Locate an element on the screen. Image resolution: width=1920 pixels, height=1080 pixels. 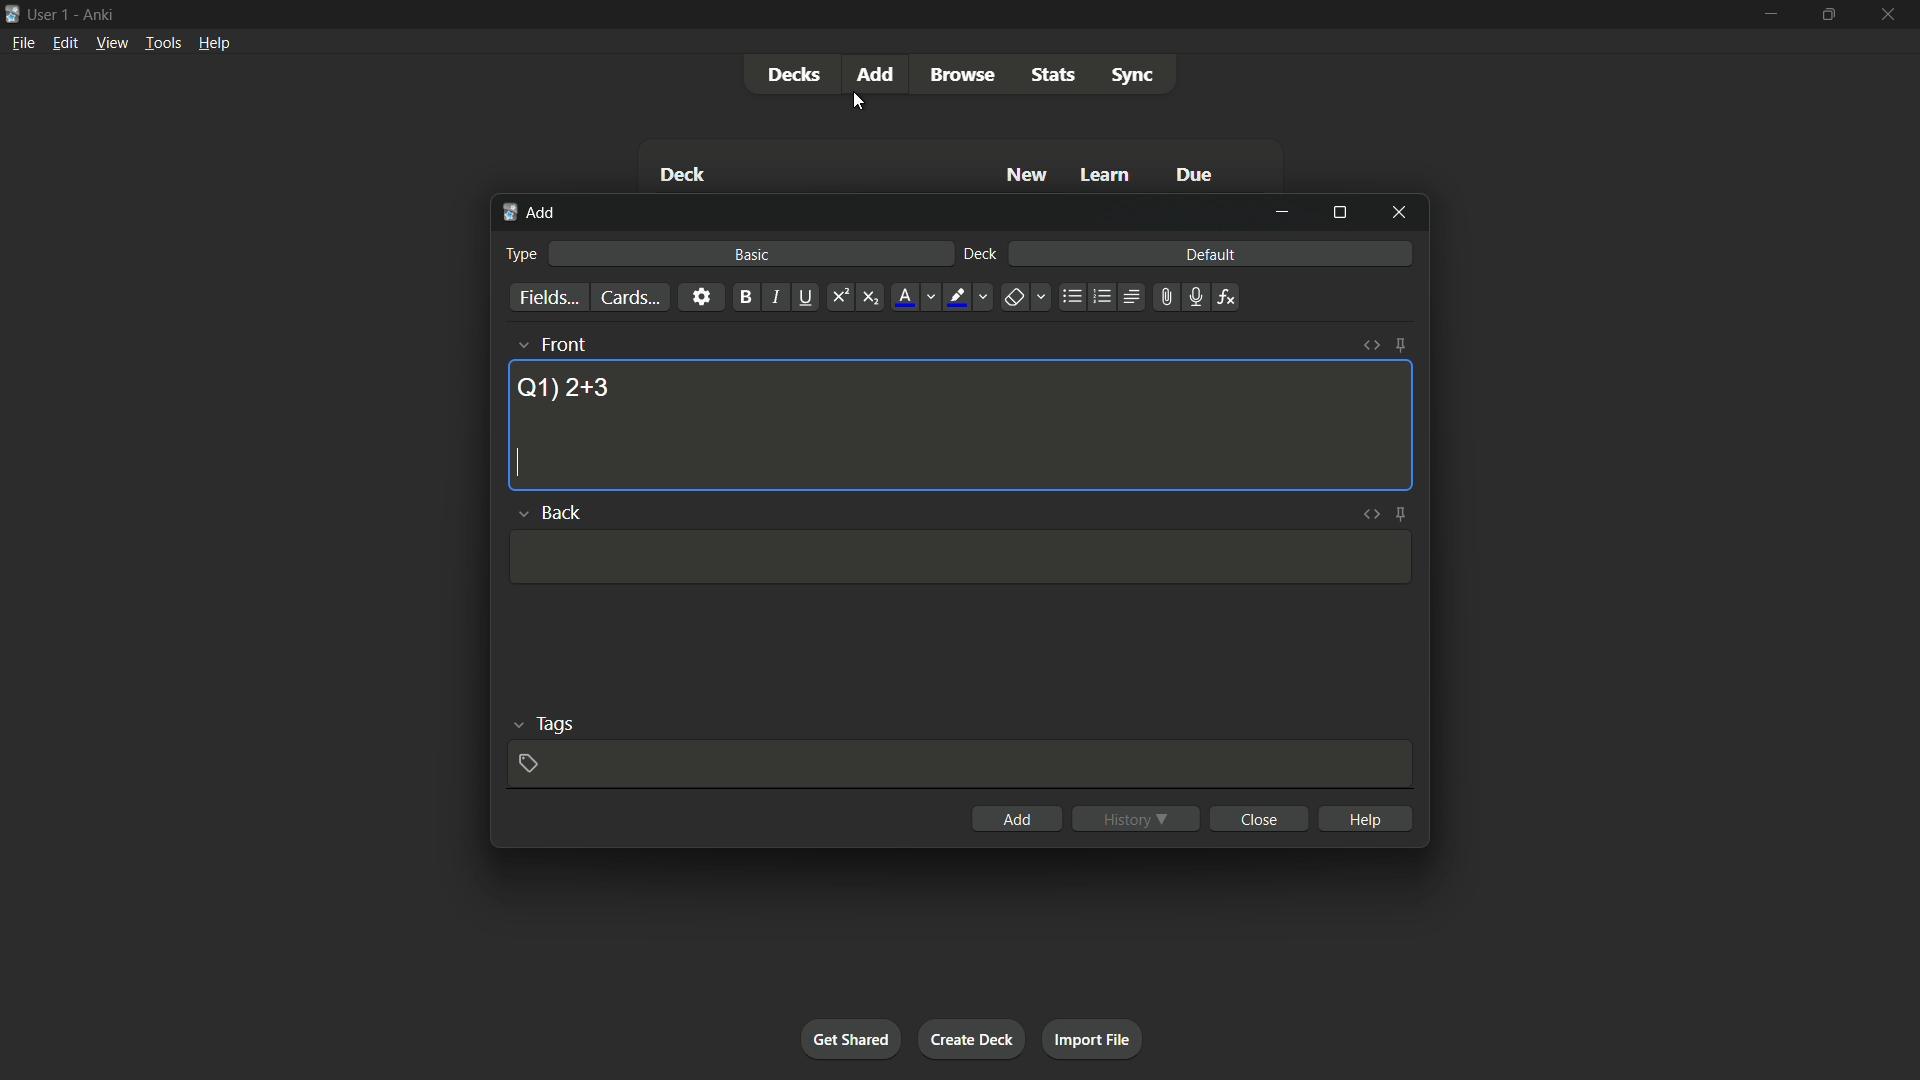
question is located at coordinates (563, 386).